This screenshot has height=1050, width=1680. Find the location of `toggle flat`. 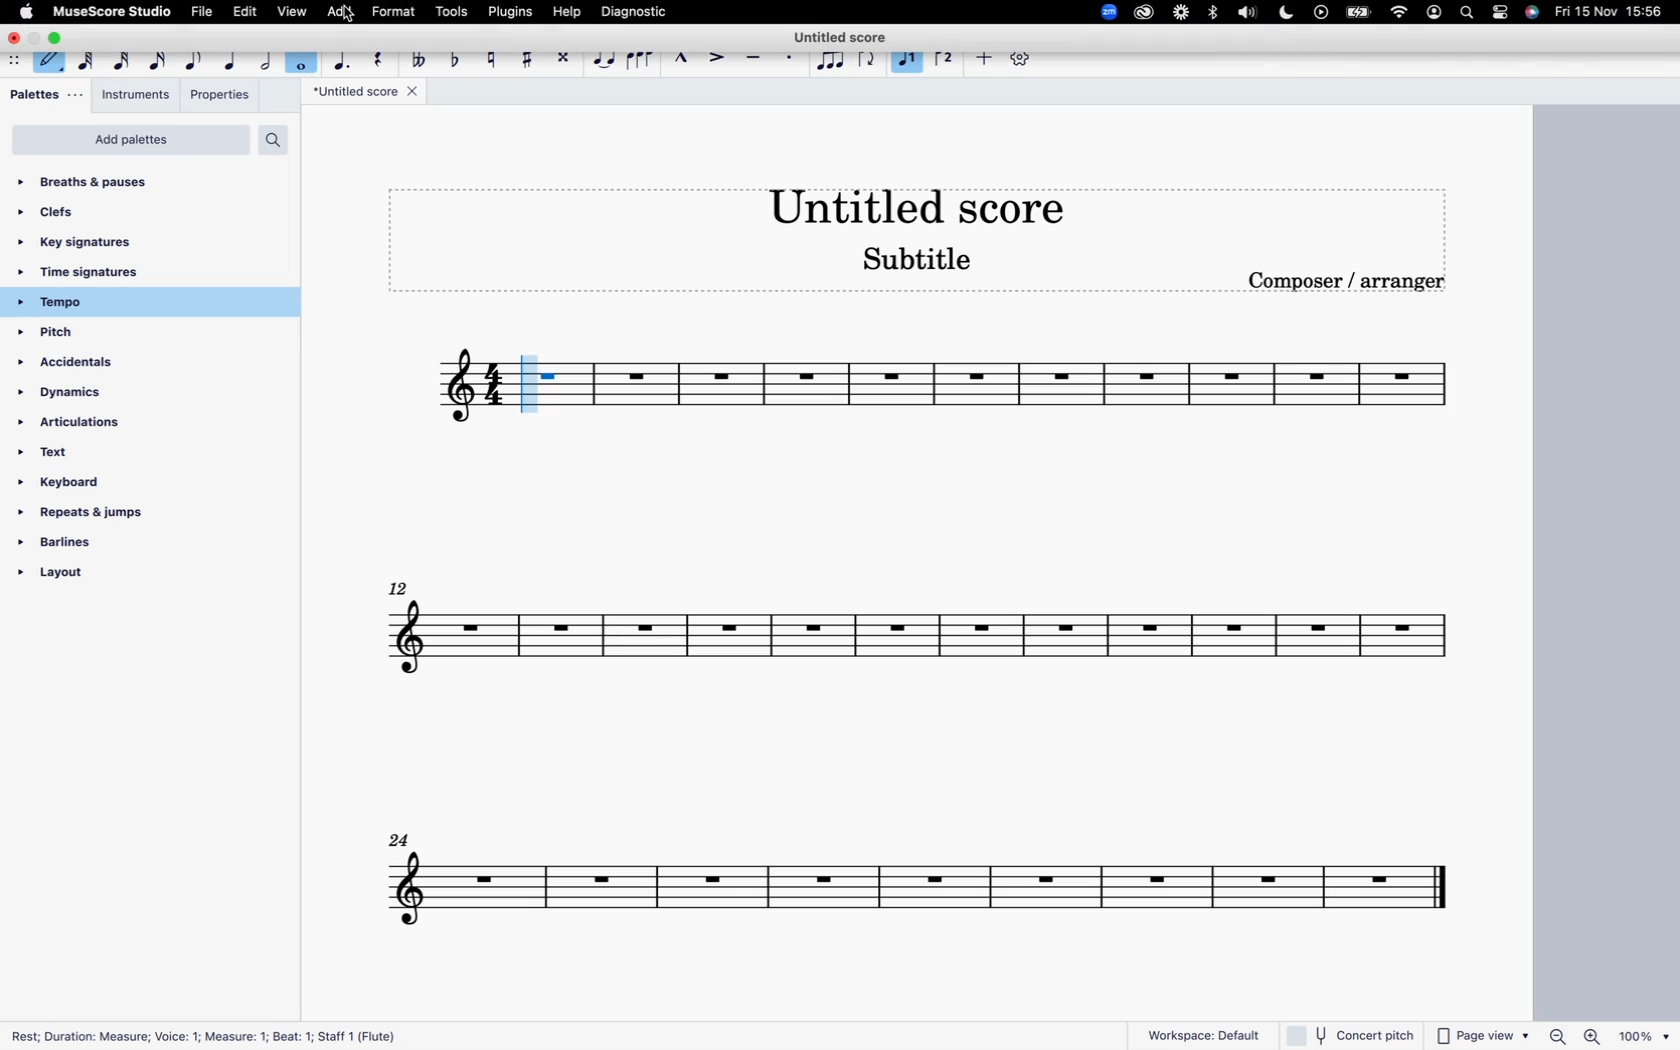

toggle flat is located at coordinates (455, 57).